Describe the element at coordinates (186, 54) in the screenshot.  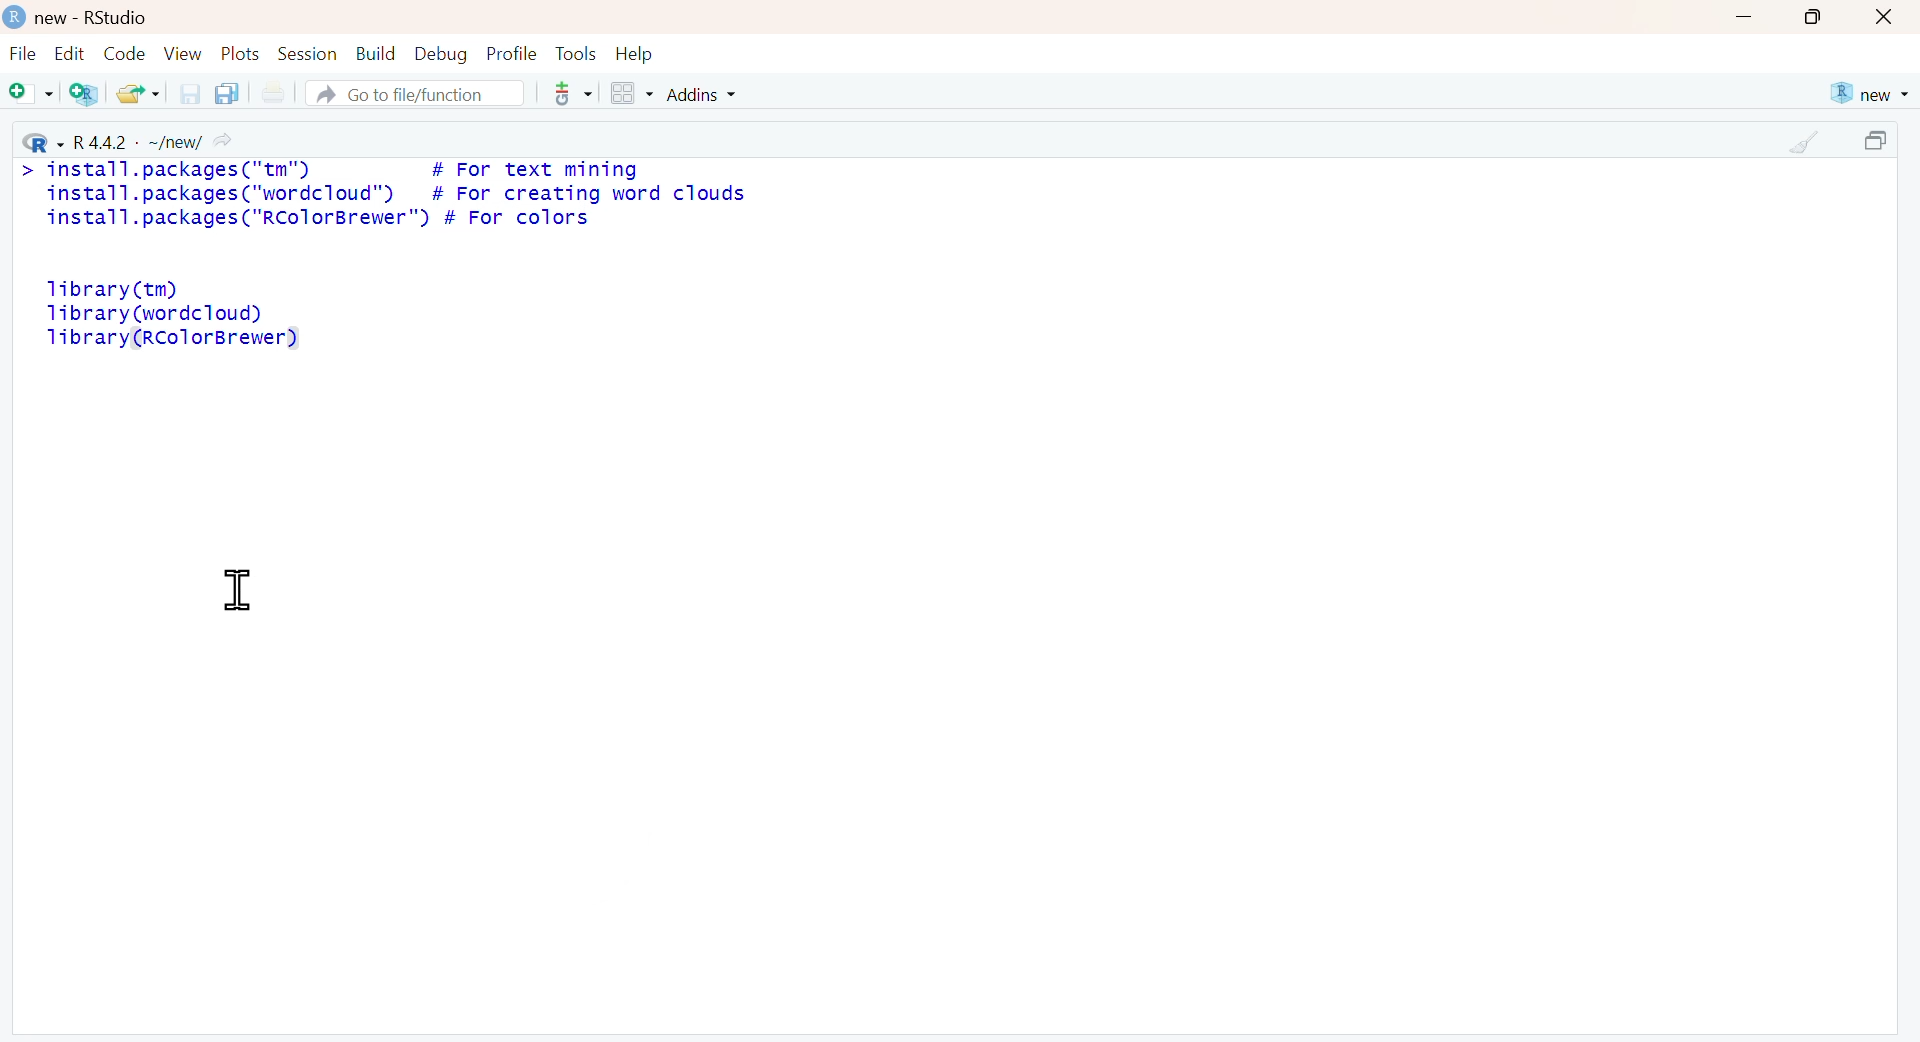
I see `View` at that location.